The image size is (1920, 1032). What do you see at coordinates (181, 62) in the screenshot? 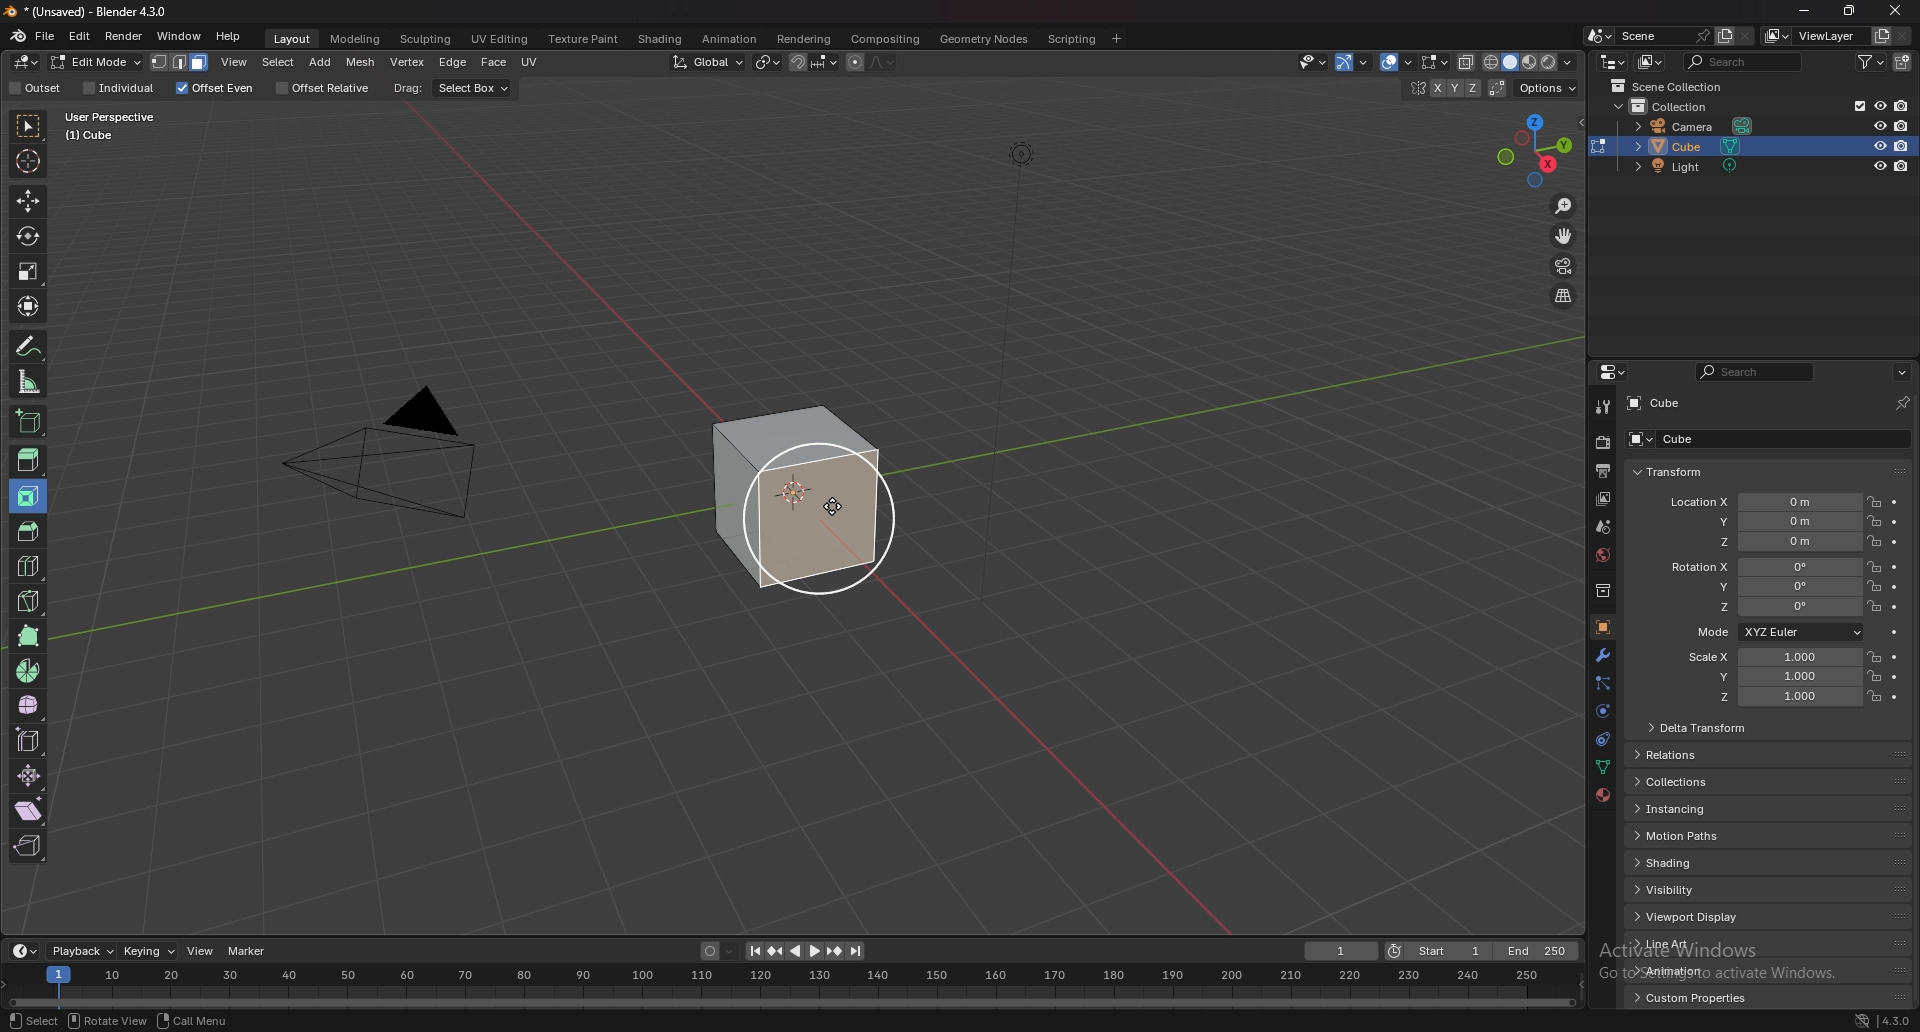
I see `select mode` at bounding box center [181, 62].